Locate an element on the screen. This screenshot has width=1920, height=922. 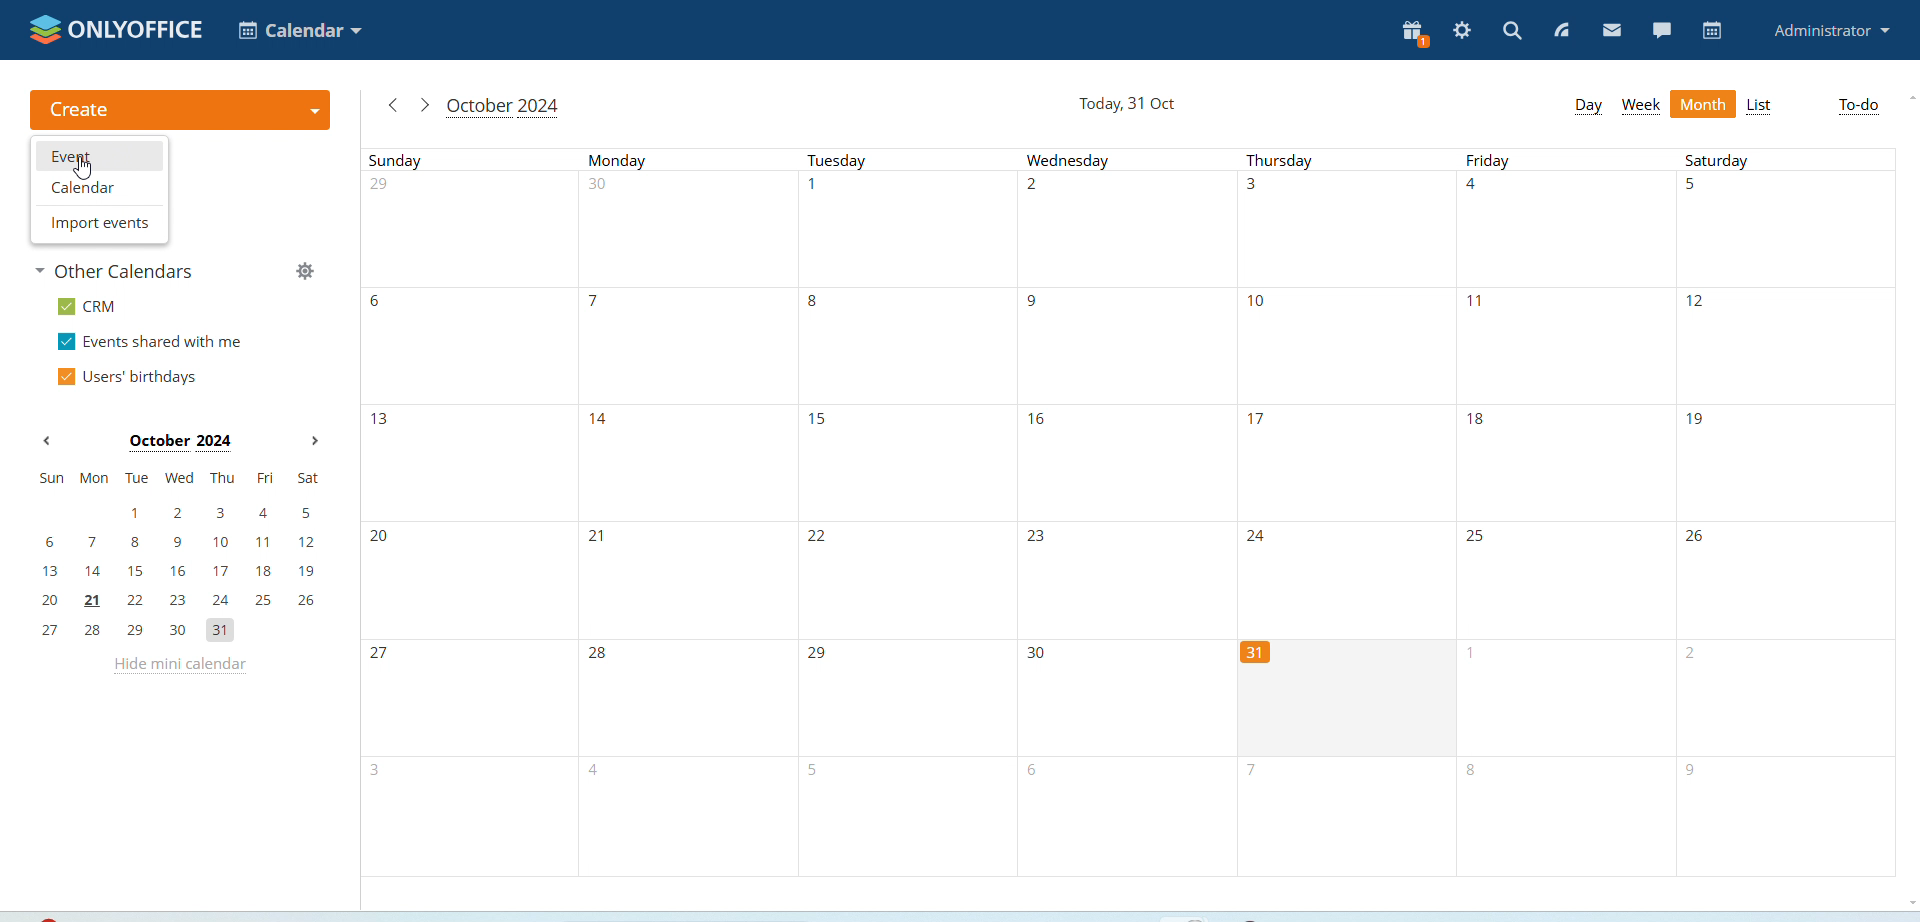
go to previous month is located at coordinates (391, 107).